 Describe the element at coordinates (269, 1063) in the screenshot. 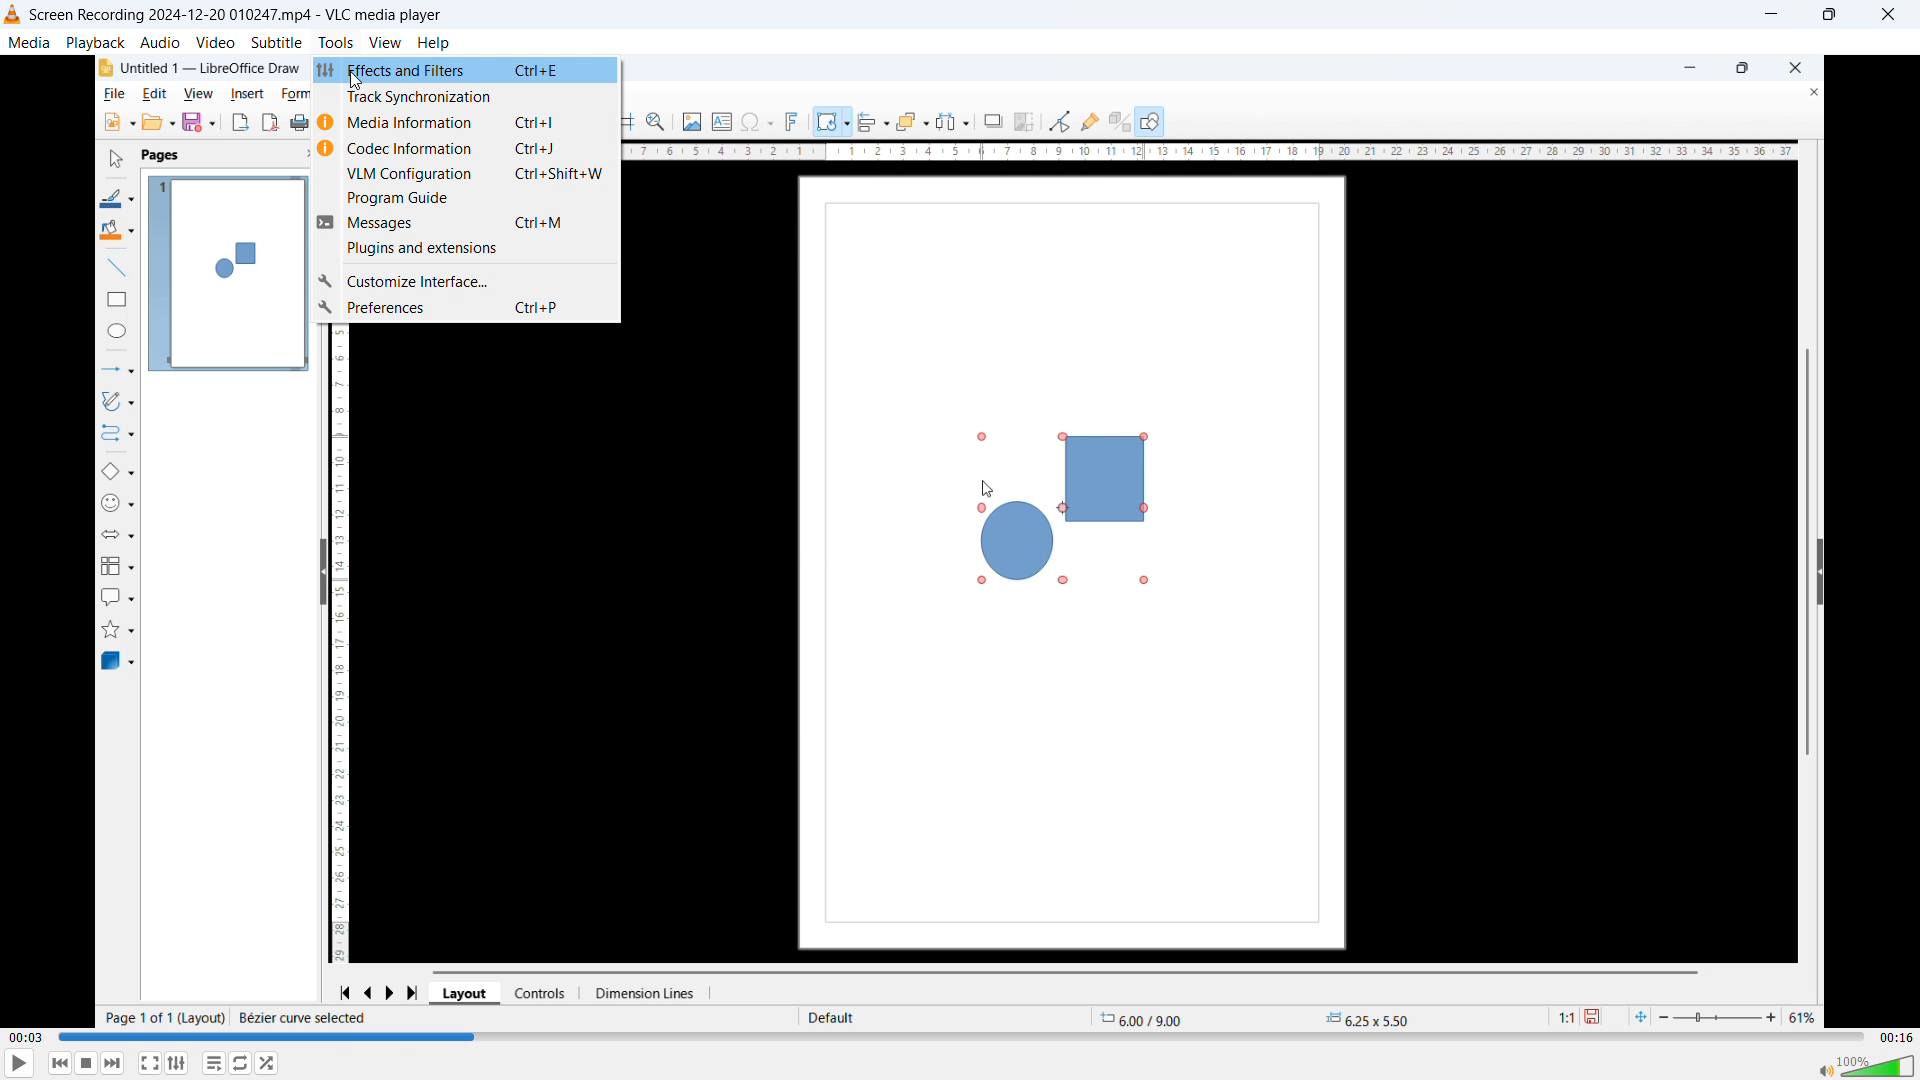

I see `random` at that location.